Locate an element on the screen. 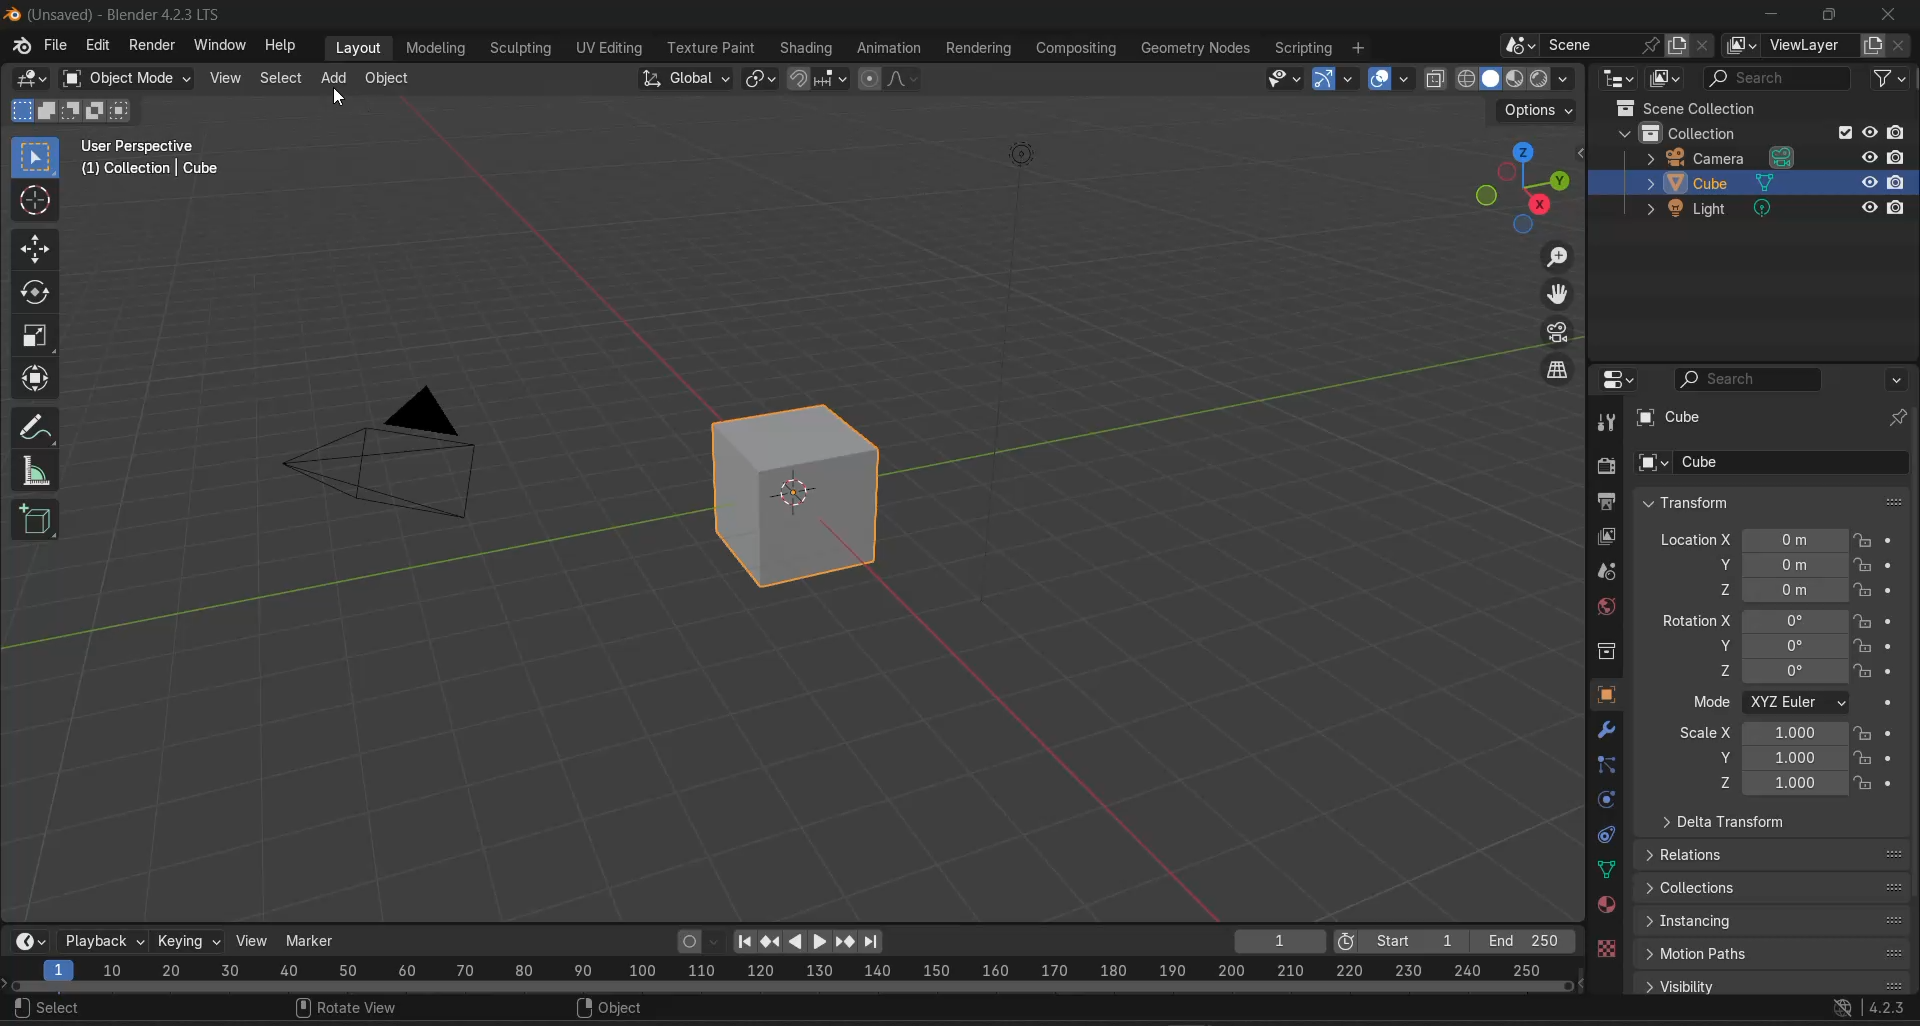  scale z is located at coordinates (1779, 784).